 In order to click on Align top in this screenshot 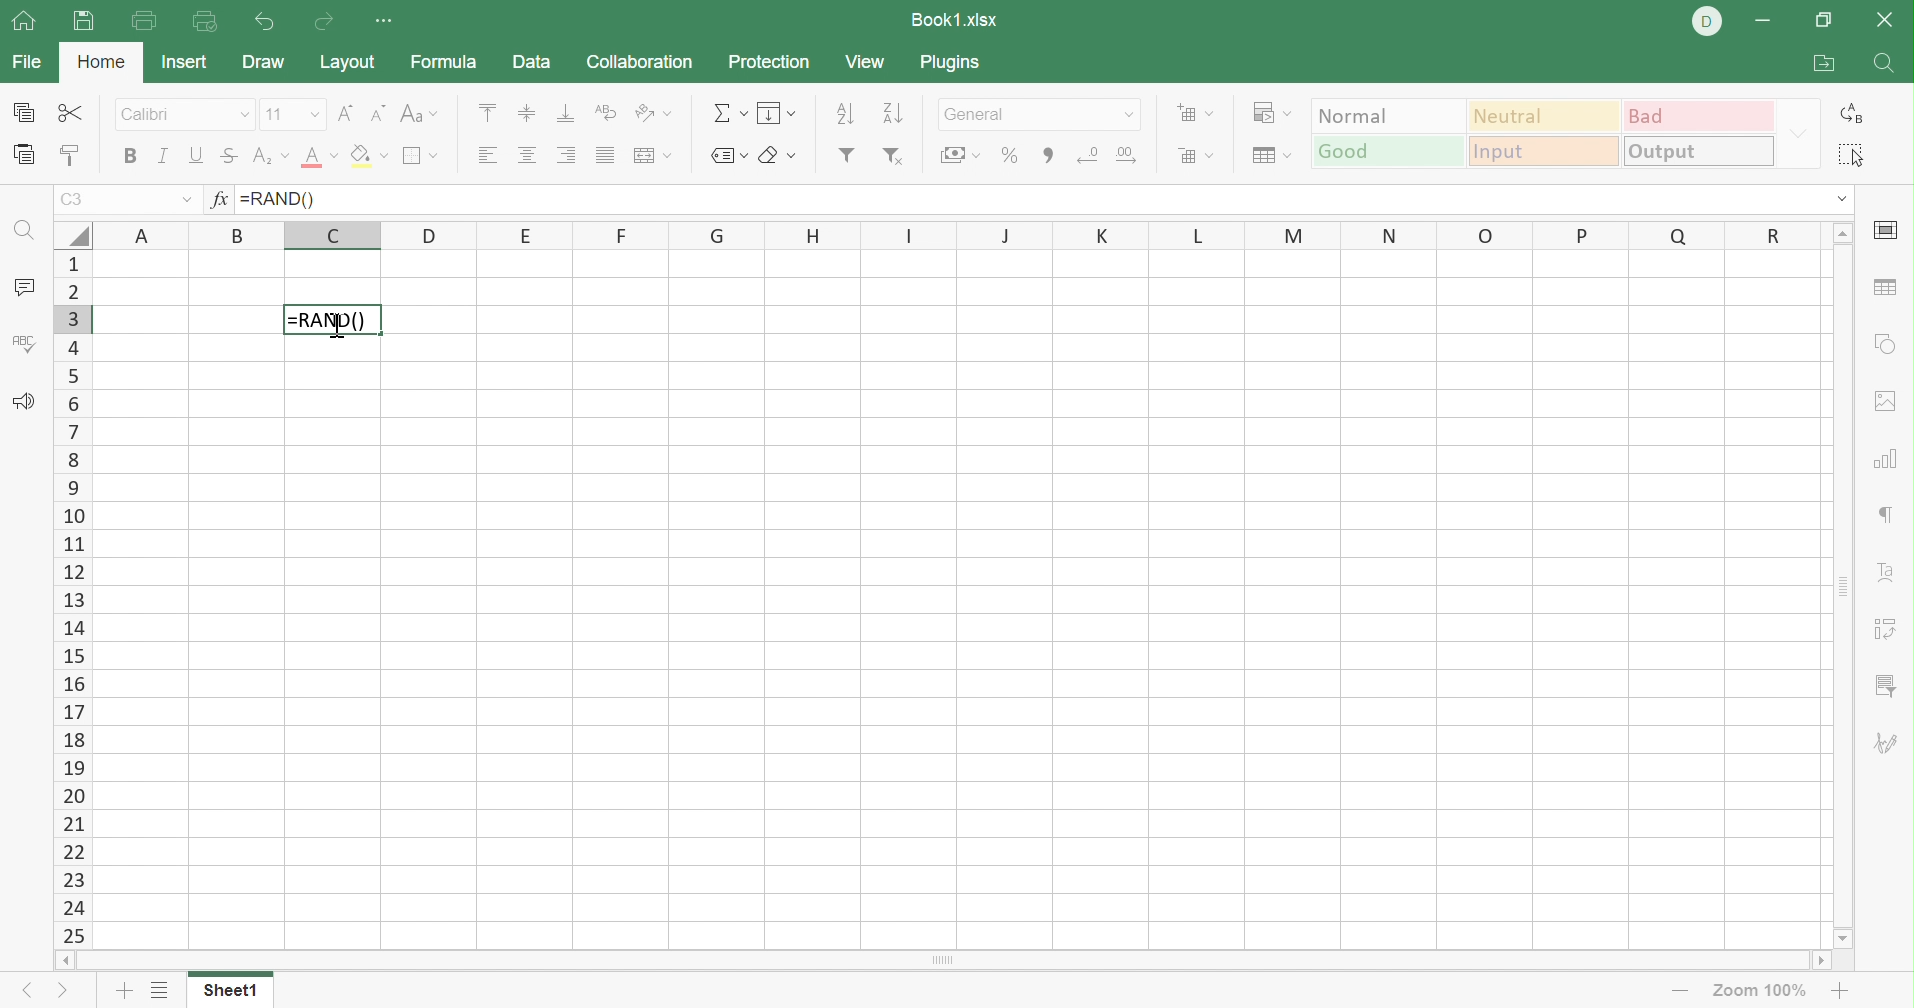, I will do `click(488, 112)`.